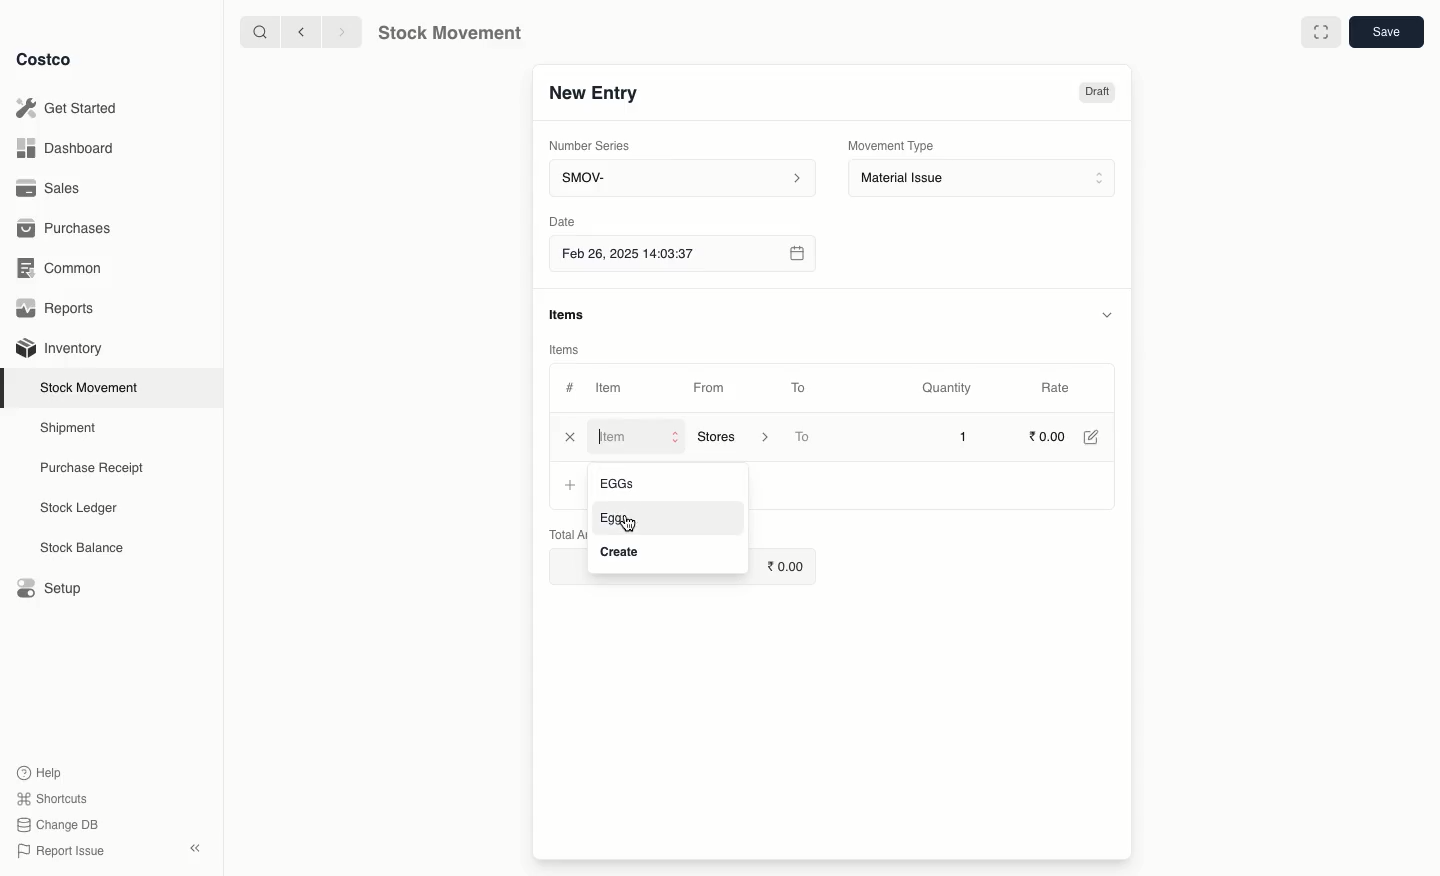 This screenshot has height=876, width=1440. What do you see at coordinates (1096, 94) in the screenshot?
I see `Draft` at bounding box center [1096, 94].